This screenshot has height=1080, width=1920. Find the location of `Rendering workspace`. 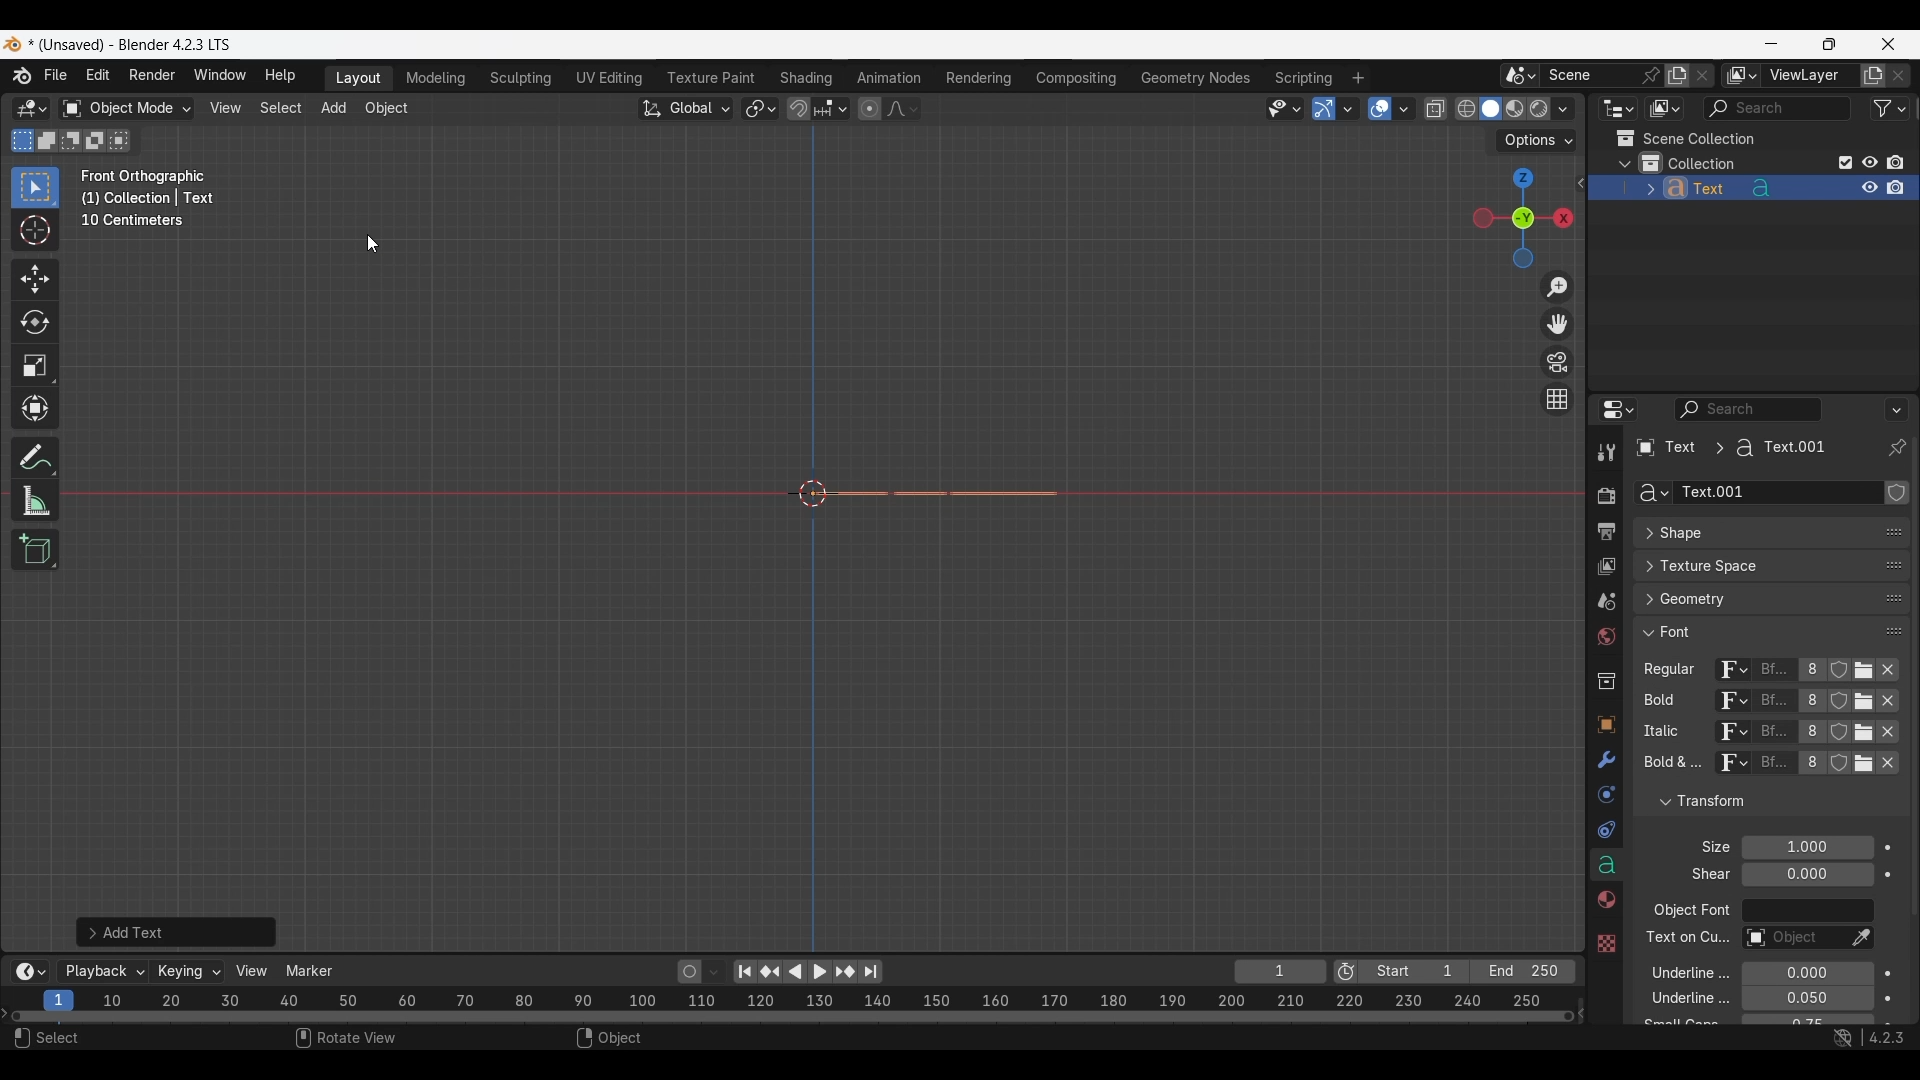

Rendering workspace is located at coordinates (978, 77).